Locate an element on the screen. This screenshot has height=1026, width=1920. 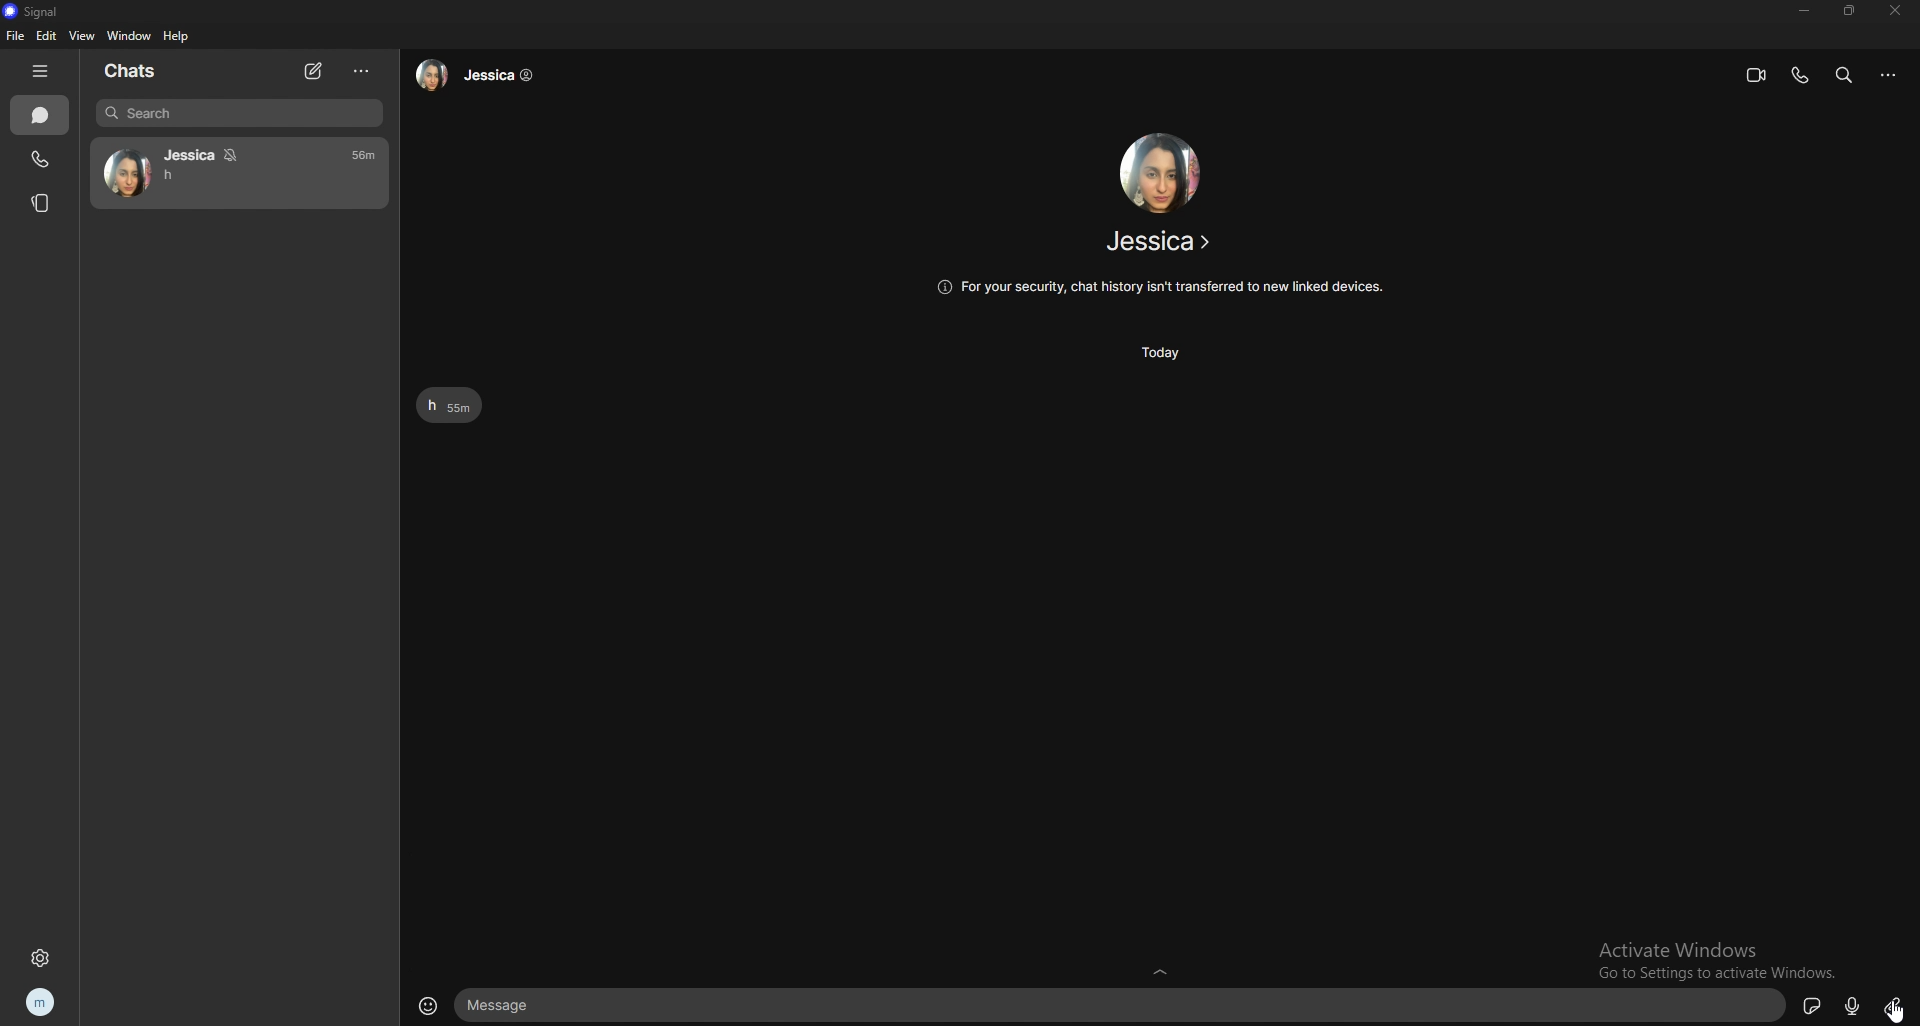
contact is located at coordinates (239, 173).